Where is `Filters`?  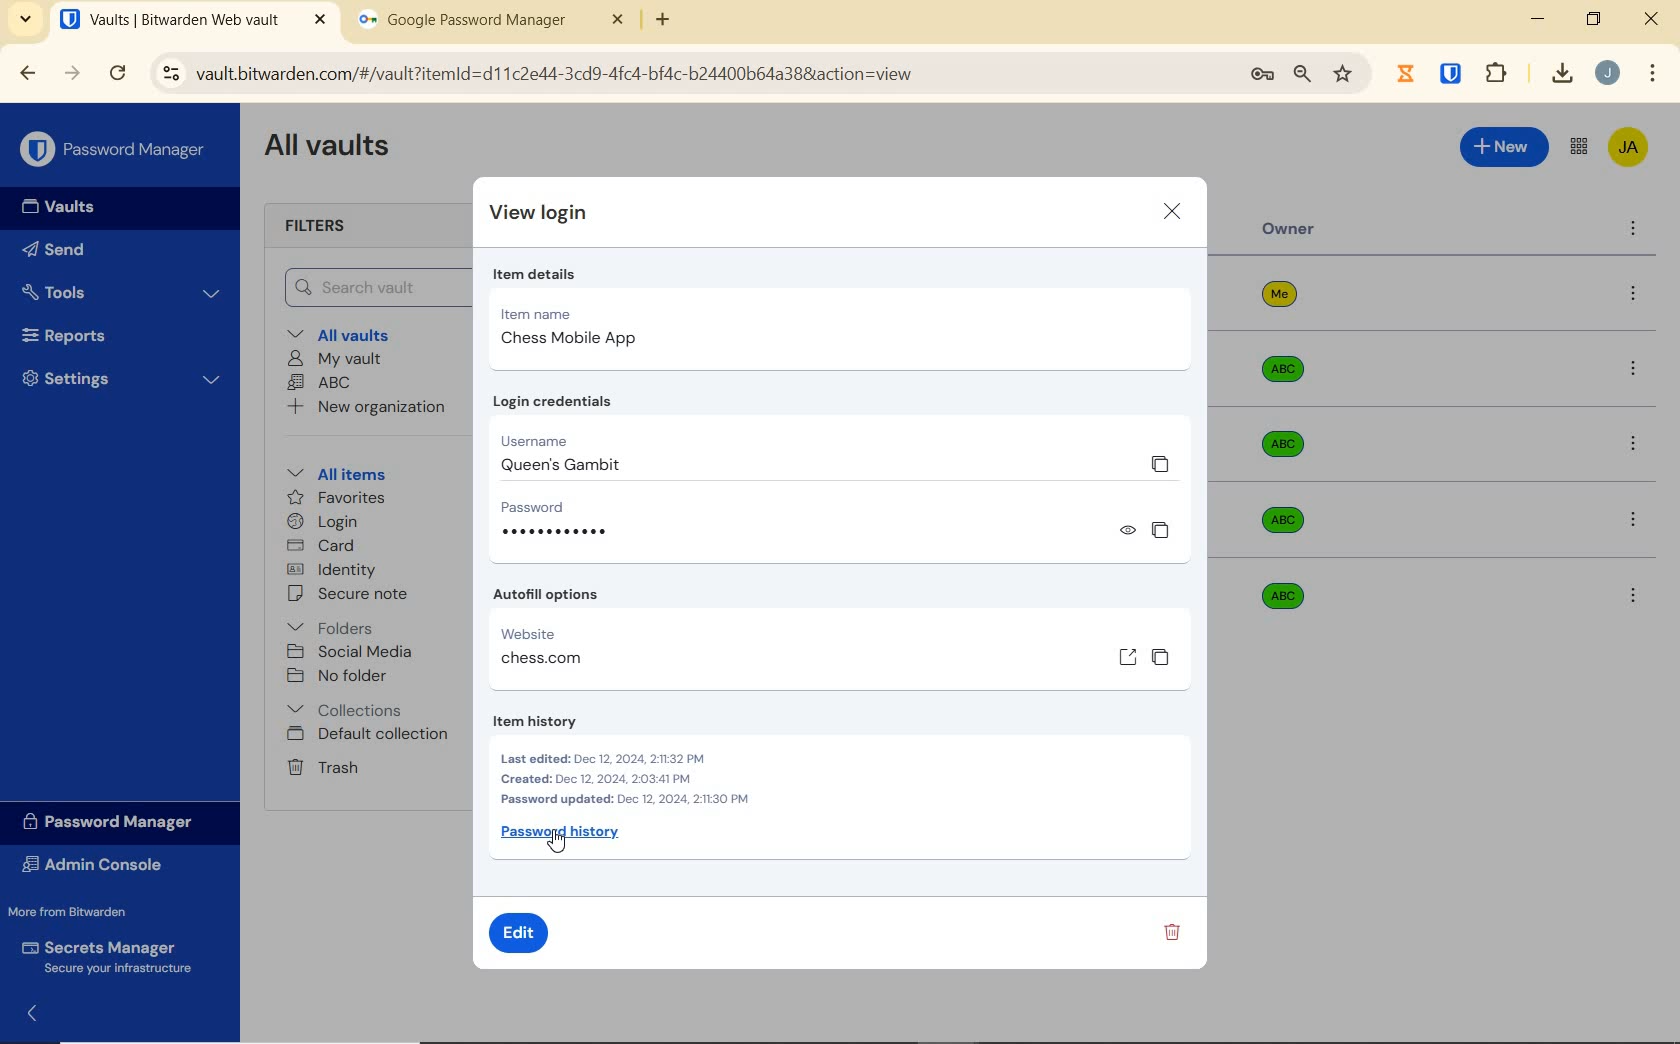 Filters is located at coordinates (313, 227).